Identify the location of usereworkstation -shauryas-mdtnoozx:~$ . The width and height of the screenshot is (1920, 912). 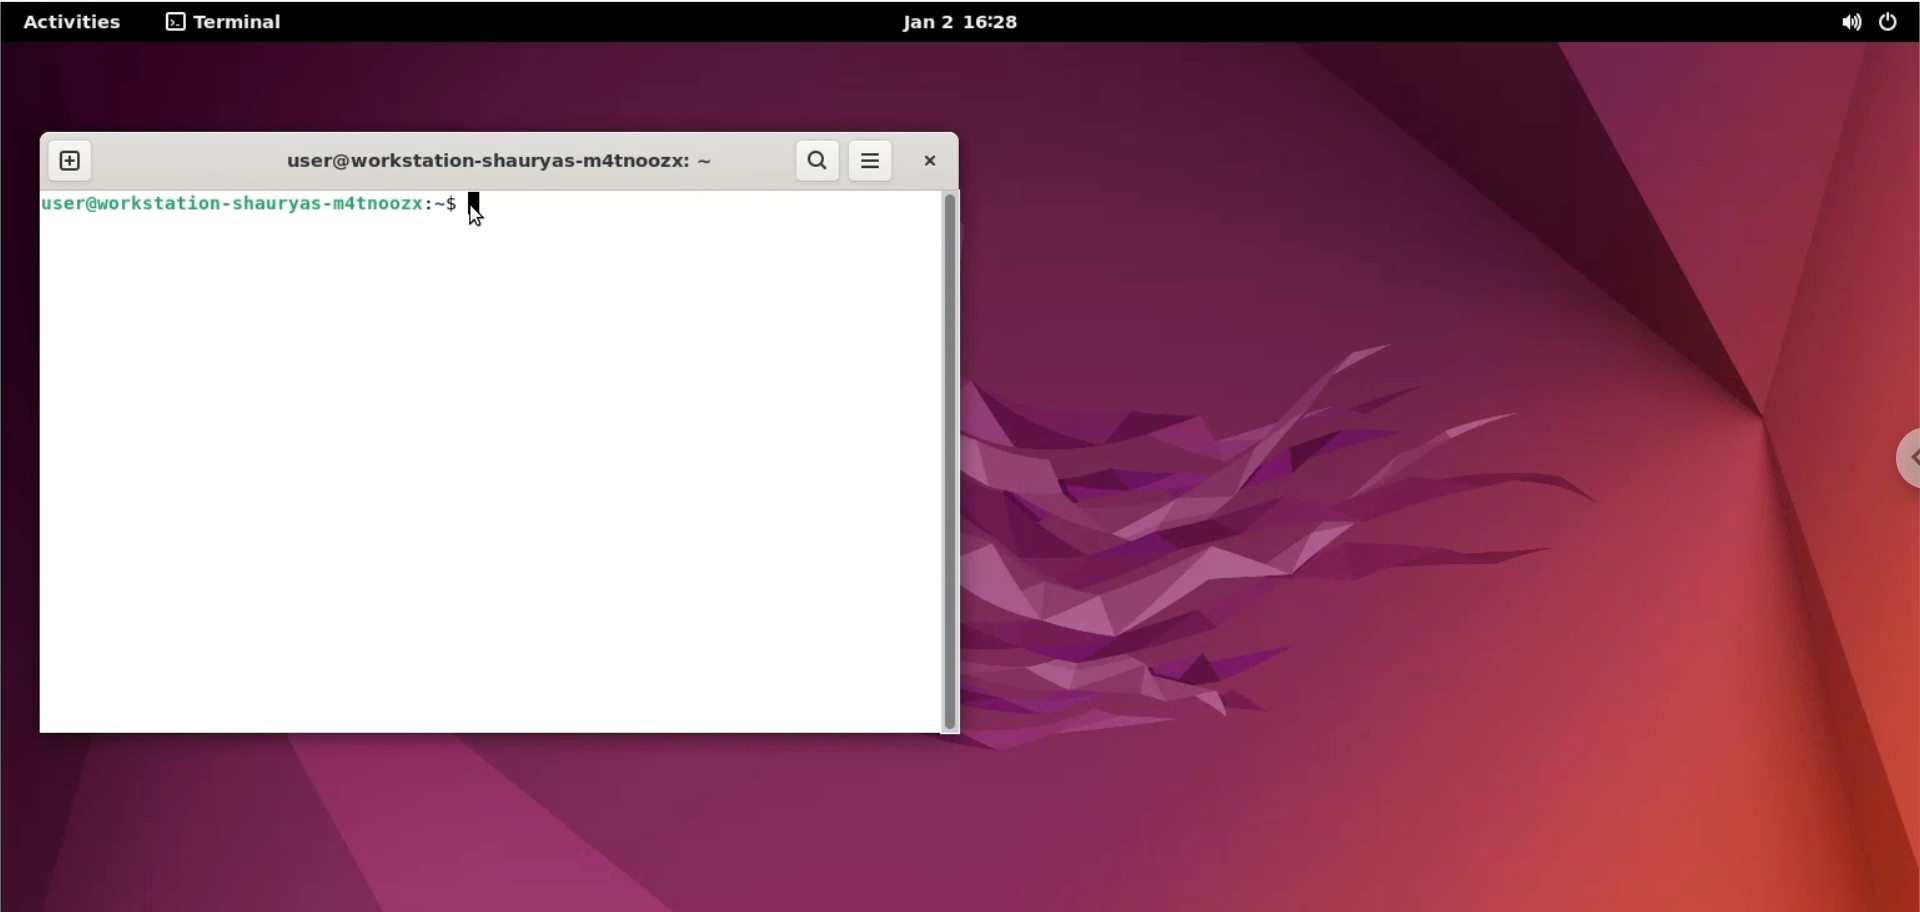
(246, 208).